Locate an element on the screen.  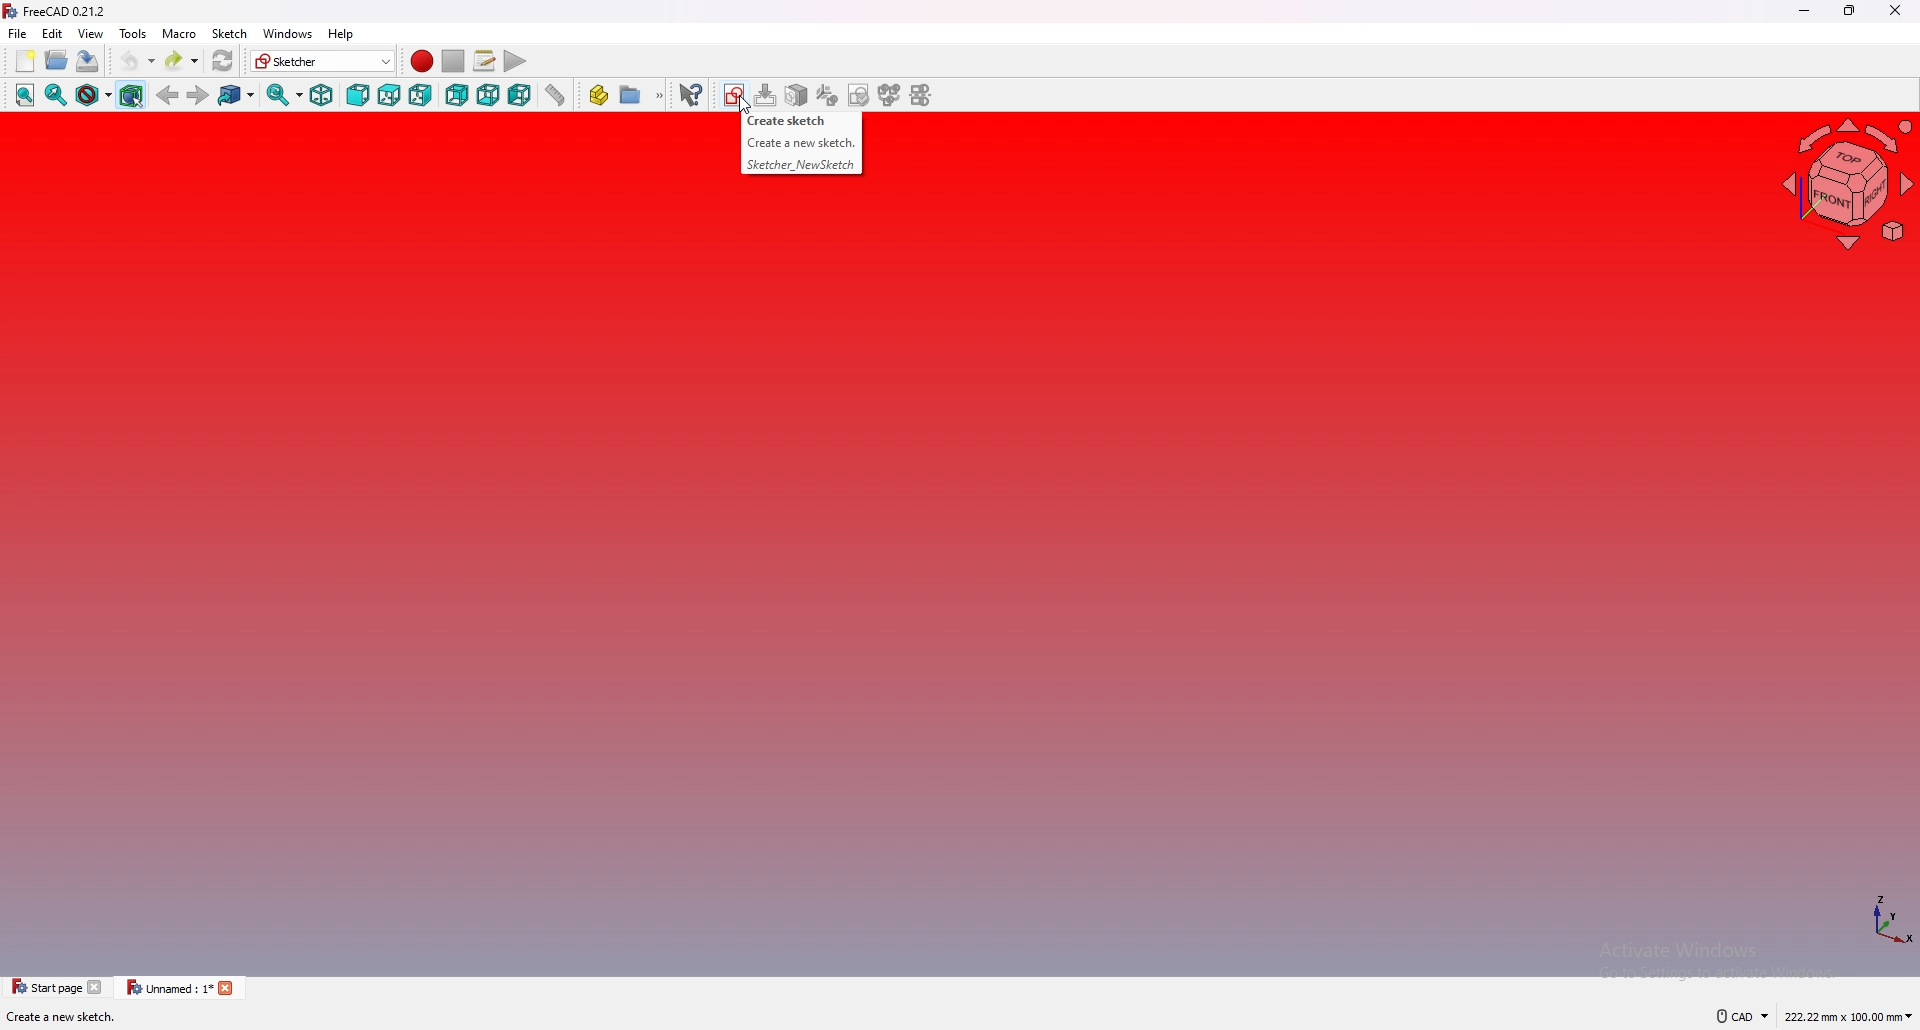
create group is located at coordinates (642, 96).